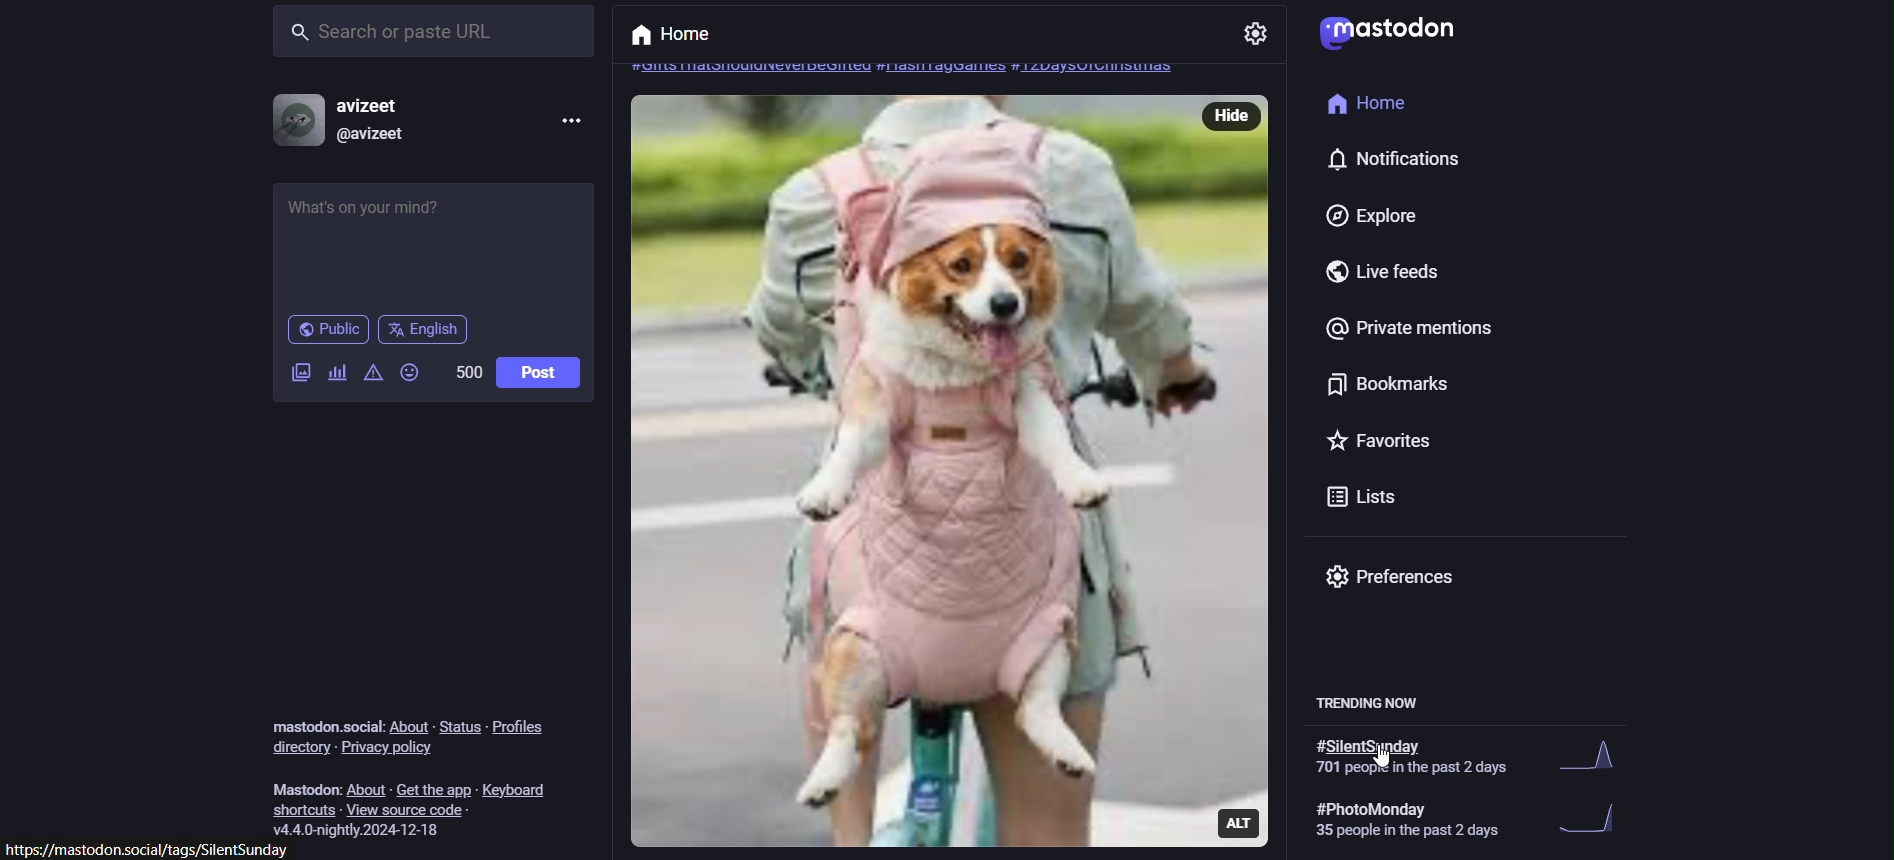 The height and width of the screenshot is (860, 1894). What do you see at coordinates (527, 730) in the screenshot?
I see `profiles` at bounding box center [527, 730].